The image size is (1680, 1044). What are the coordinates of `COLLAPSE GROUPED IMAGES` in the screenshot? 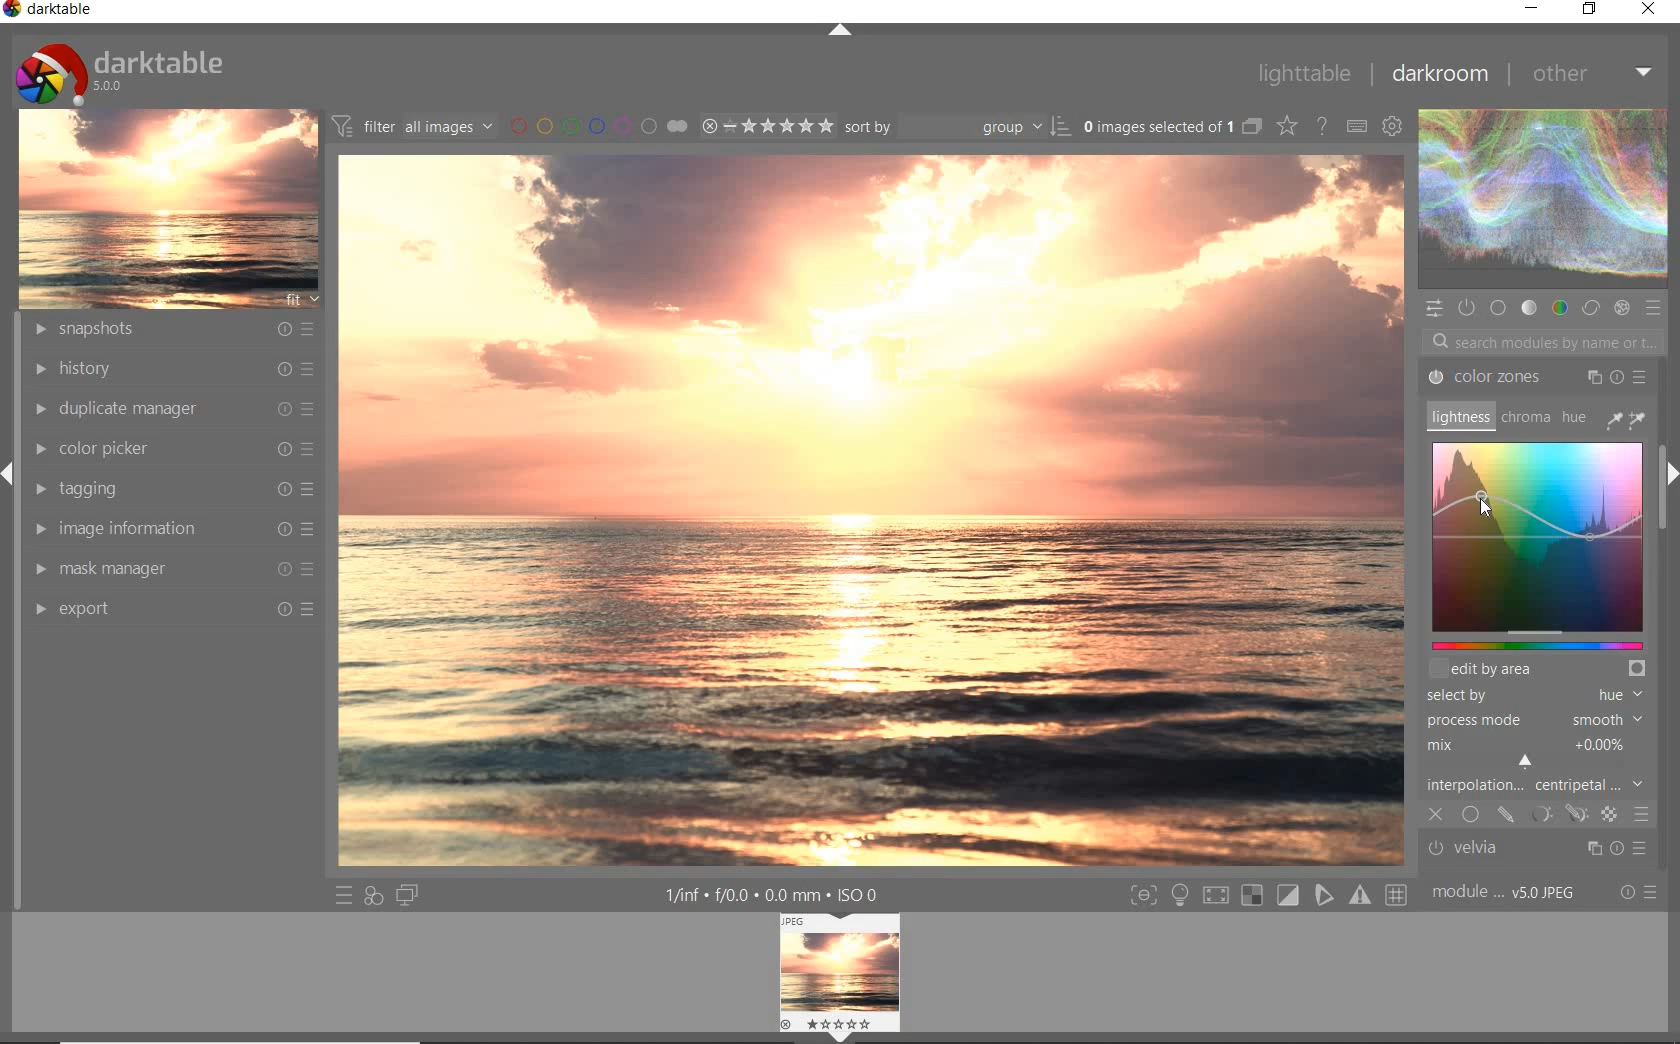 It's located at (1251, 125).